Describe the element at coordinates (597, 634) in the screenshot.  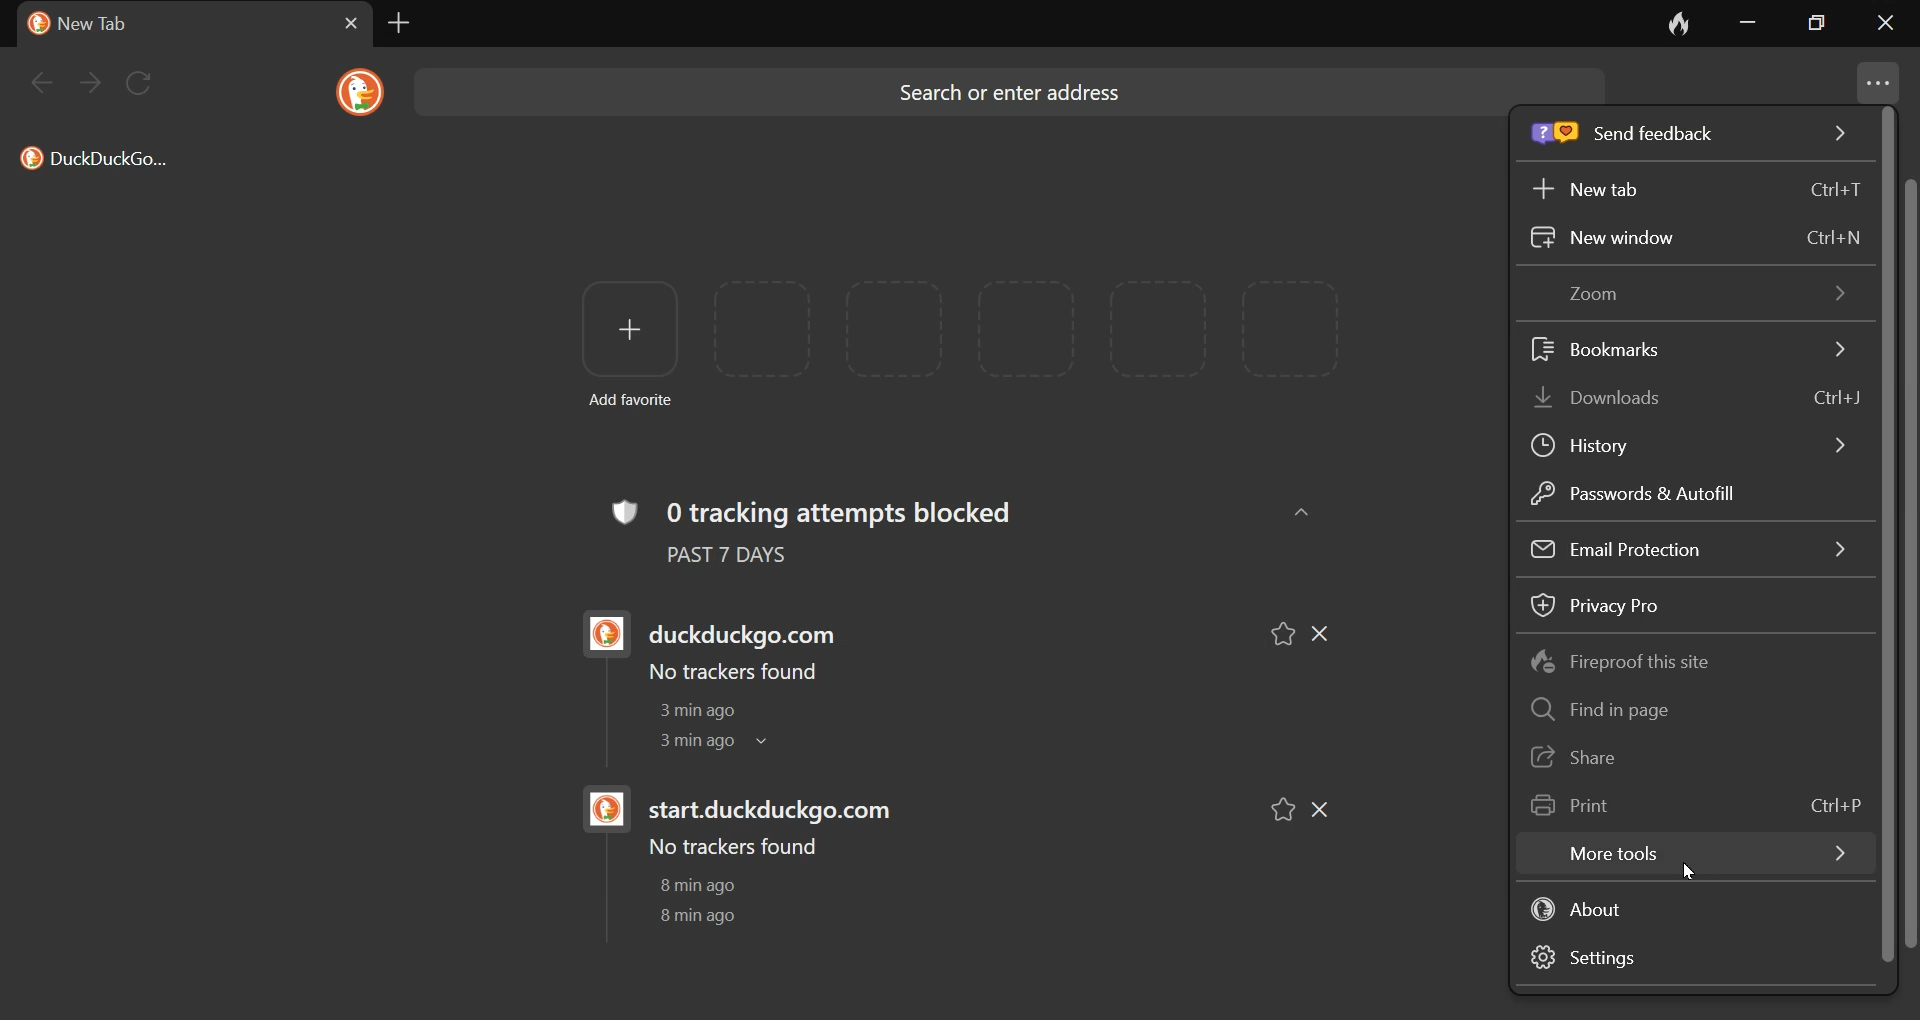
I see `duckduck go logo` at that location.